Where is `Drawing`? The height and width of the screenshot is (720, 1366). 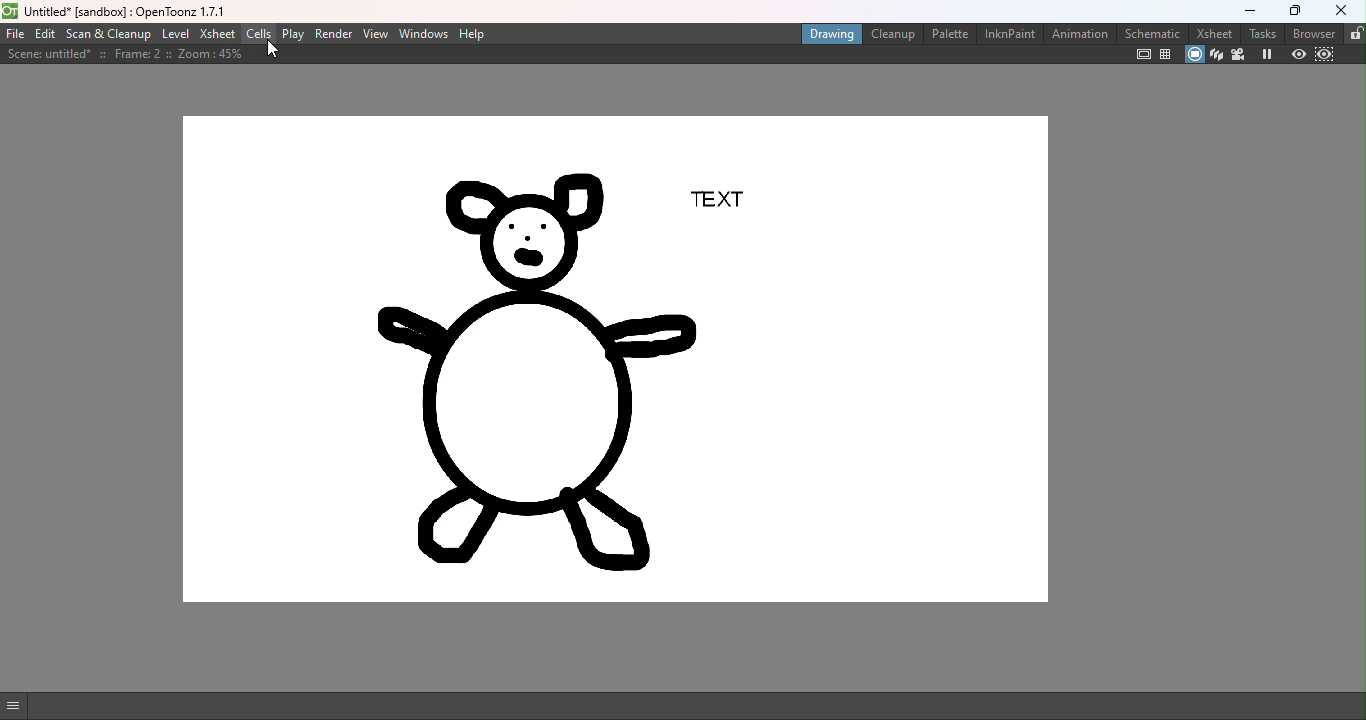
Drawing is located at coordinates (827, 35).